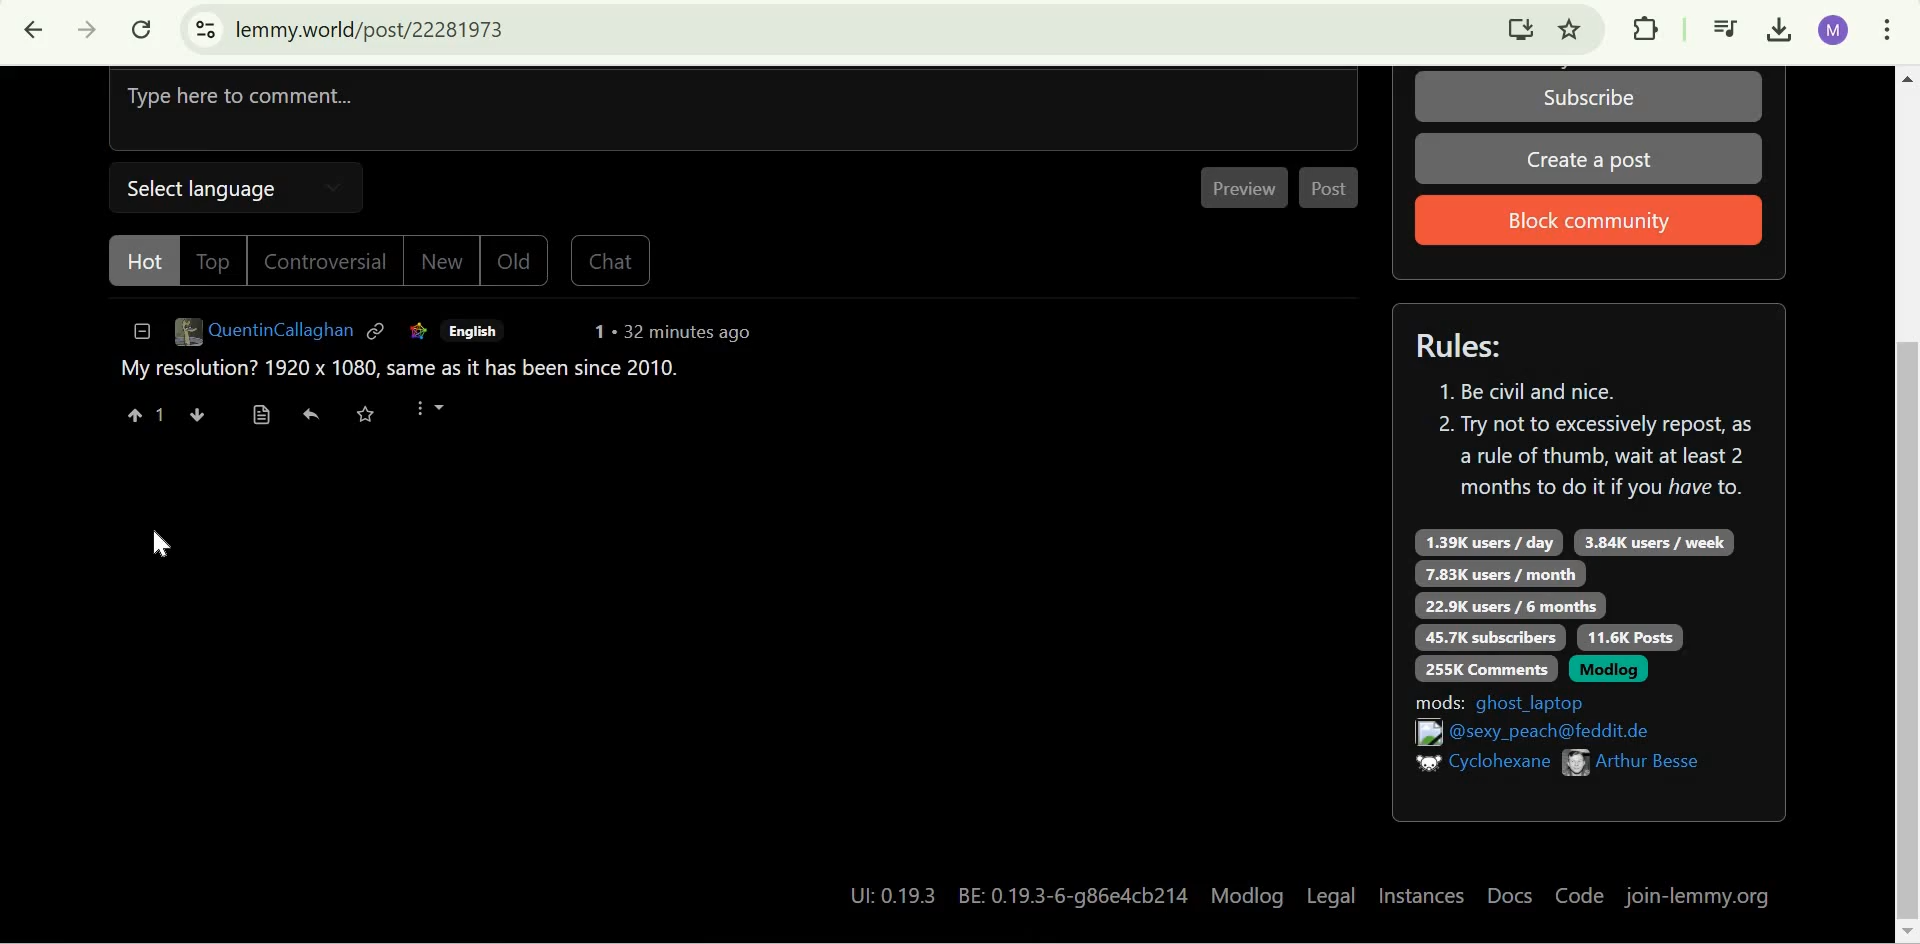  I want to click on English, so click(480, 332).